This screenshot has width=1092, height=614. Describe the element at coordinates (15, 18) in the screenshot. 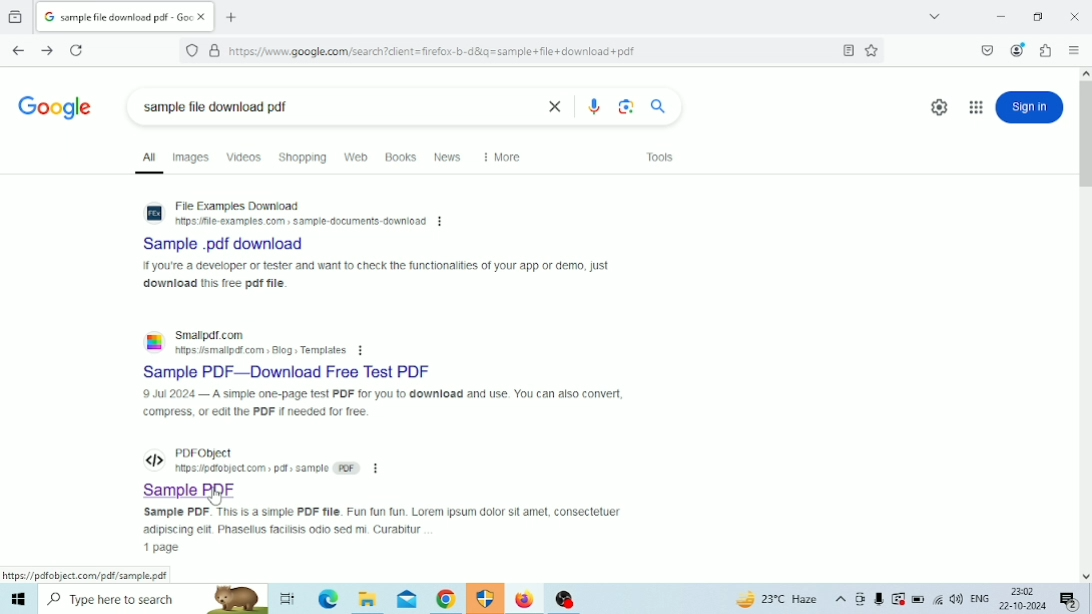

I see `View recent browsing across windows and devices` at that location.